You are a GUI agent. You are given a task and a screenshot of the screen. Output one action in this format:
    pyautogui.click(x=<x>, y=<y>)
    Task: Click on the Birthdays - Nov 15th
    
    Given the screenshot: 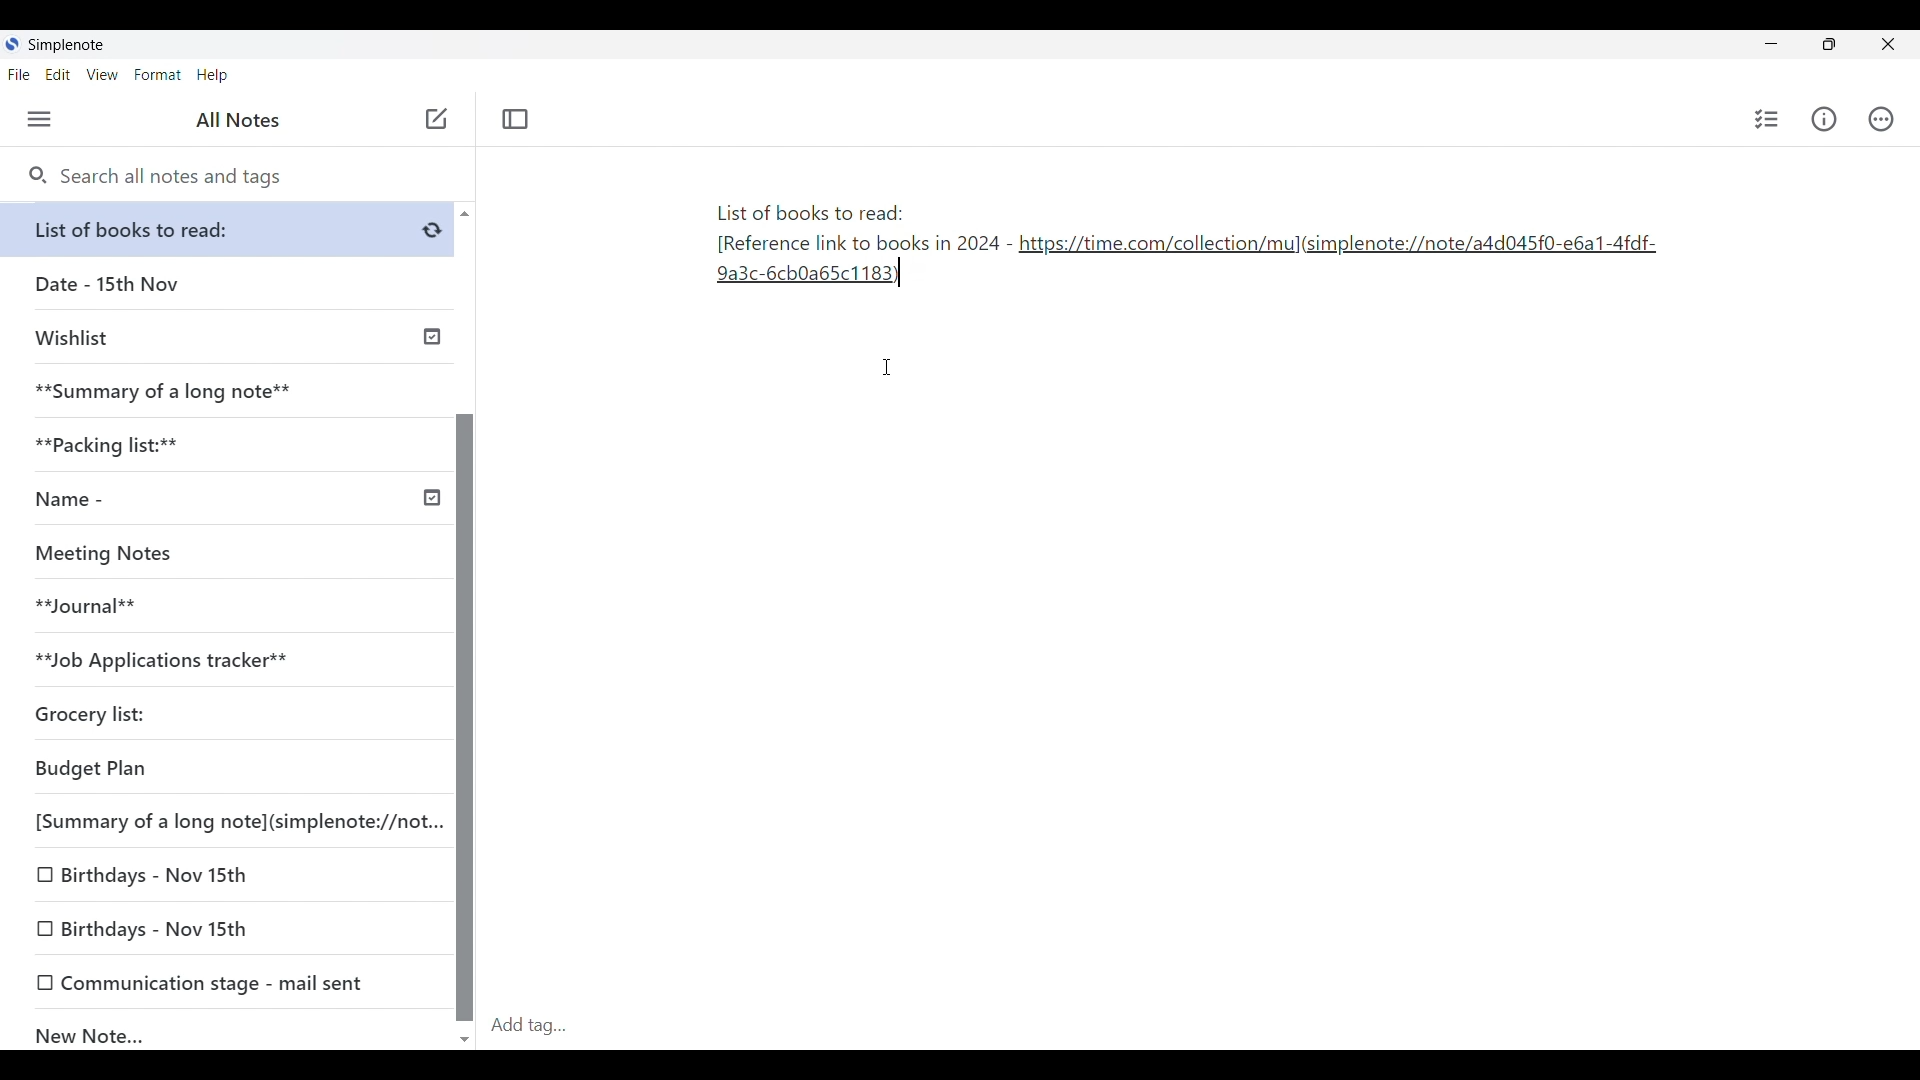 What is the action you would take?
    pyautogui.click(x=226, y=876)
    